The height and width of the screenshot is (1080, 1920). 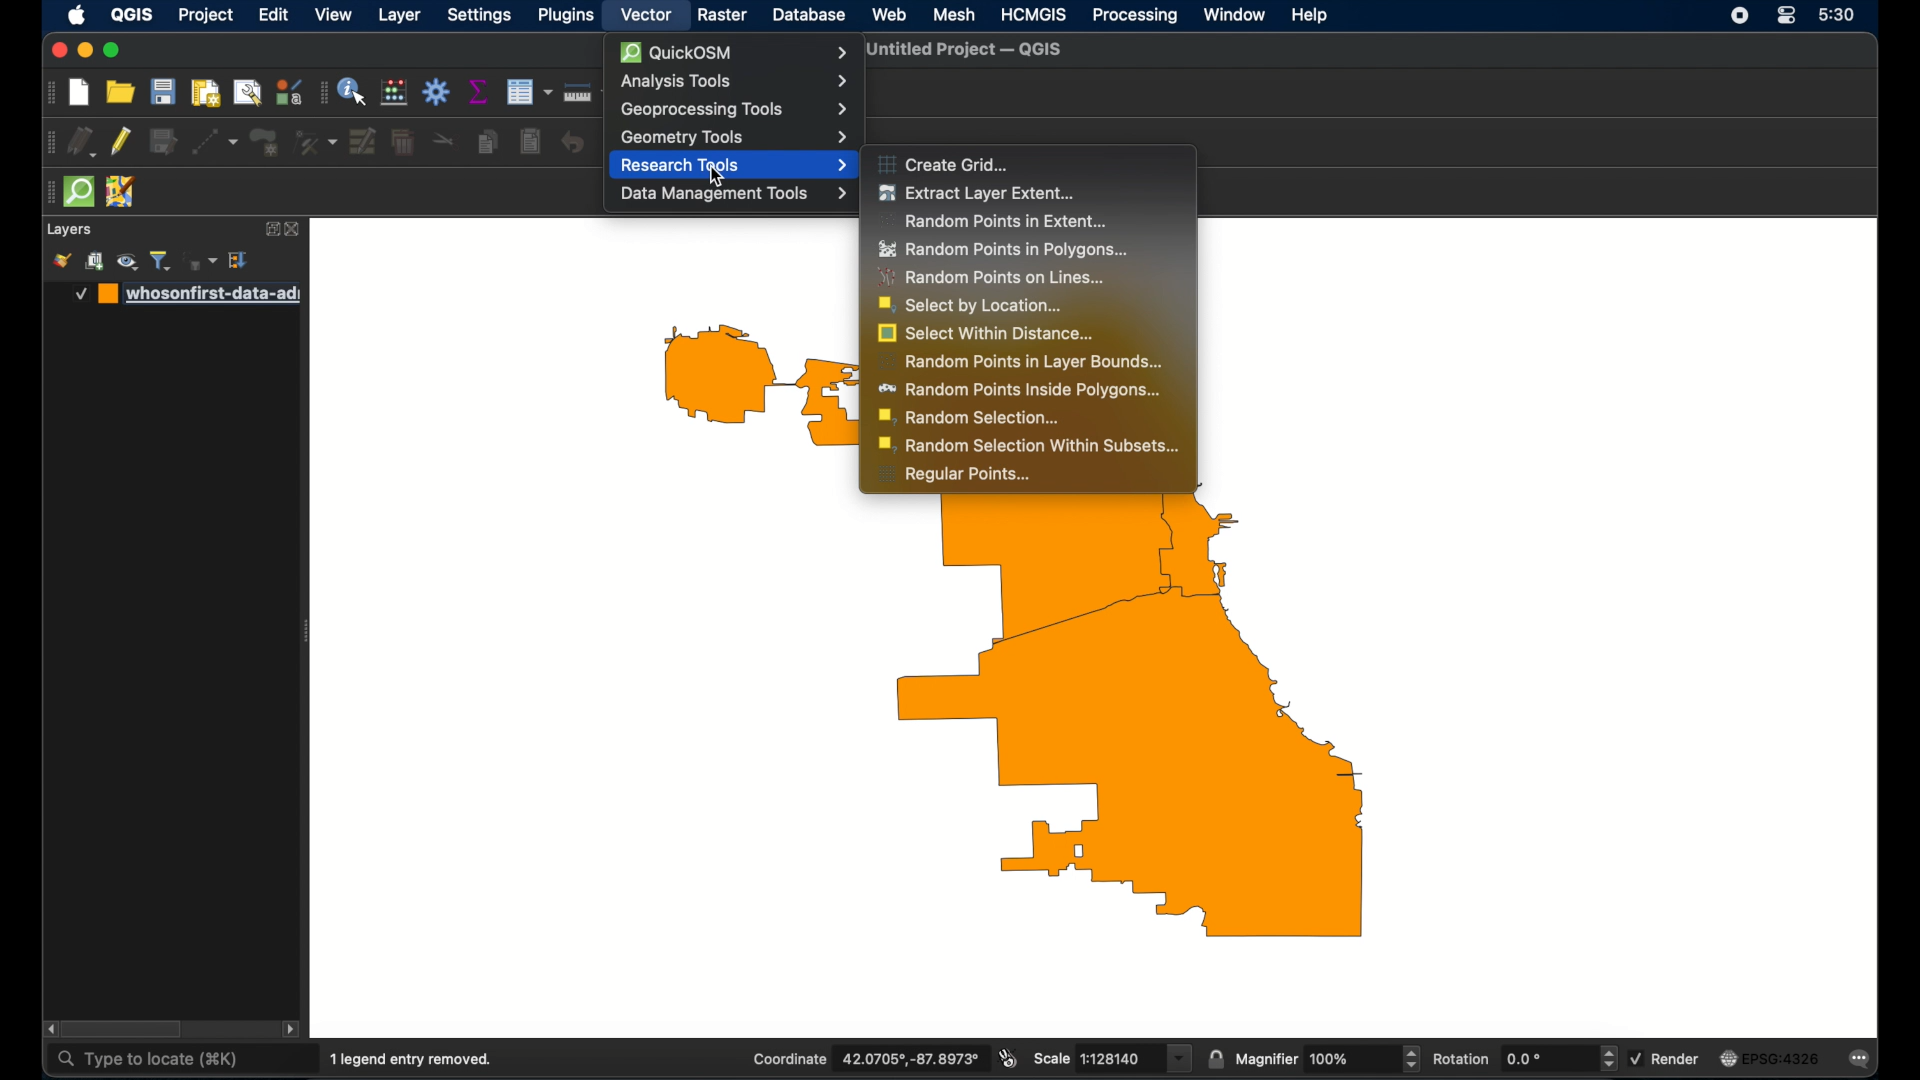 What do you see at coordinates (1032, 14) in the screenshot?
I see `HCMGIS` at bounding box center [1032, 14].